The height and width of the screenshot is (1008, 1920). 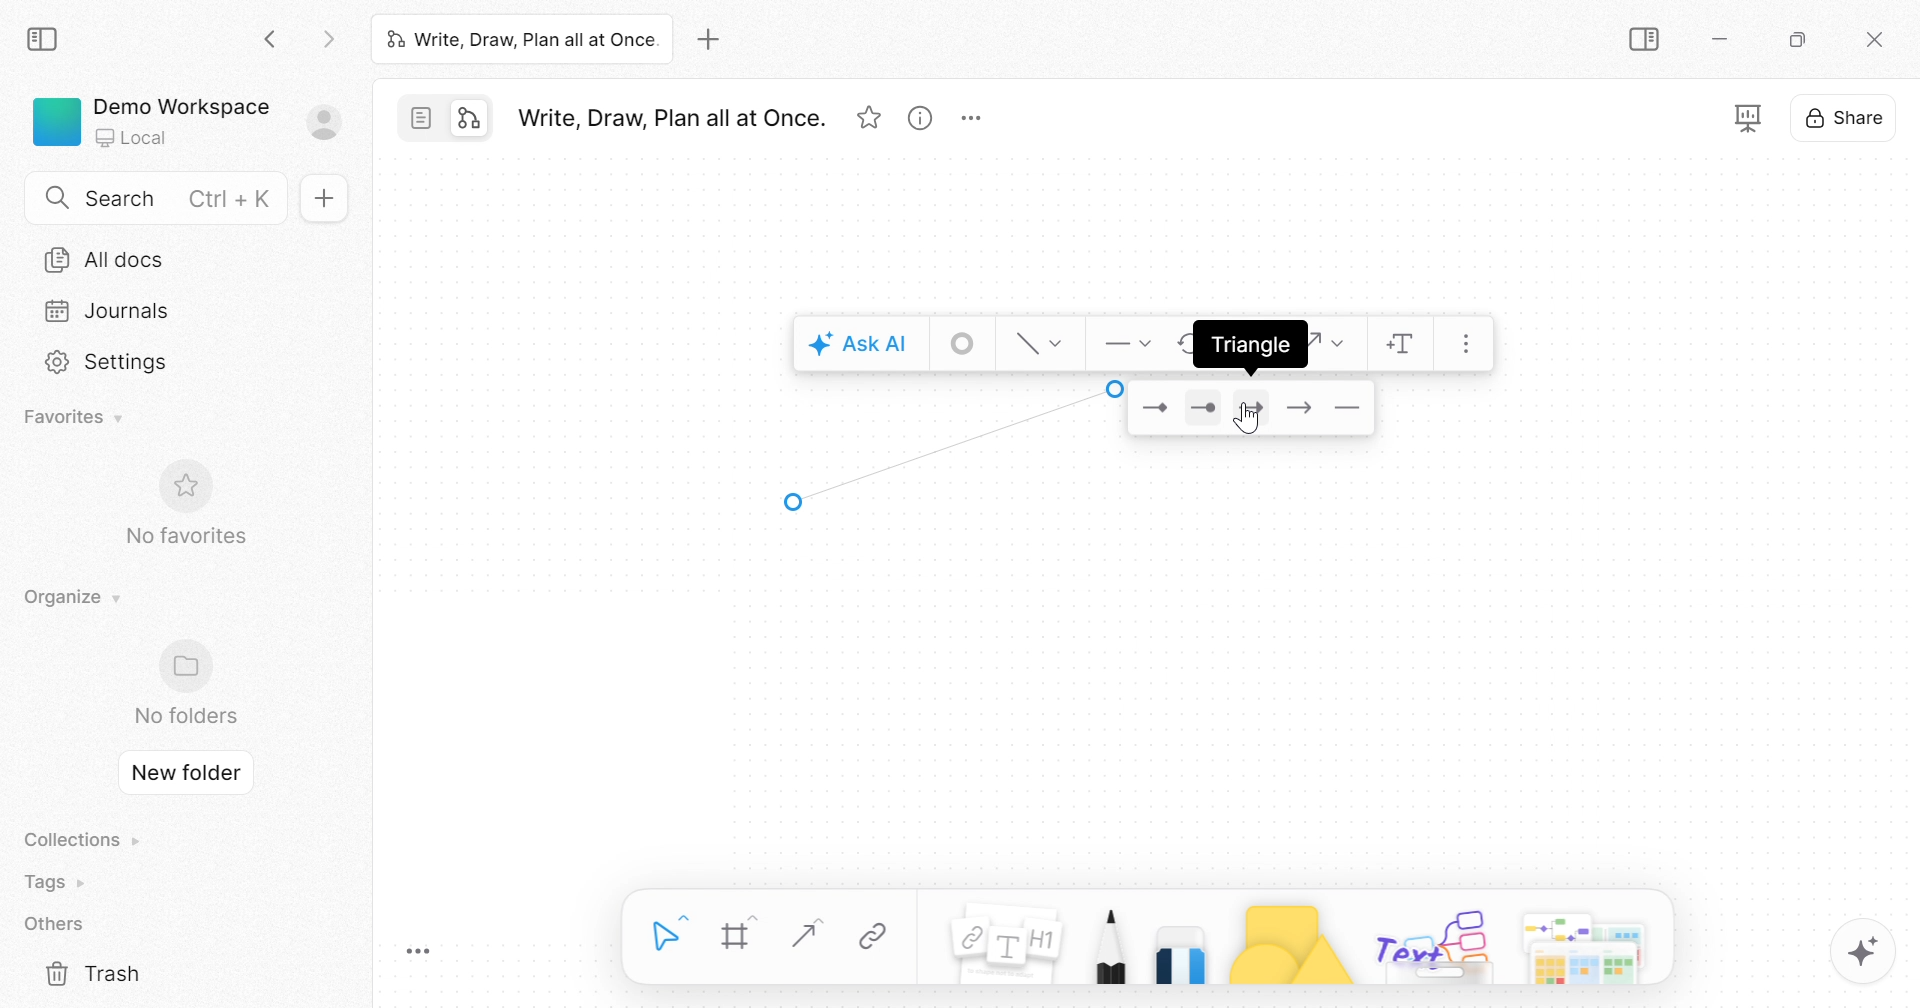 I want to click on Shape, so click(x=1289, y=942).